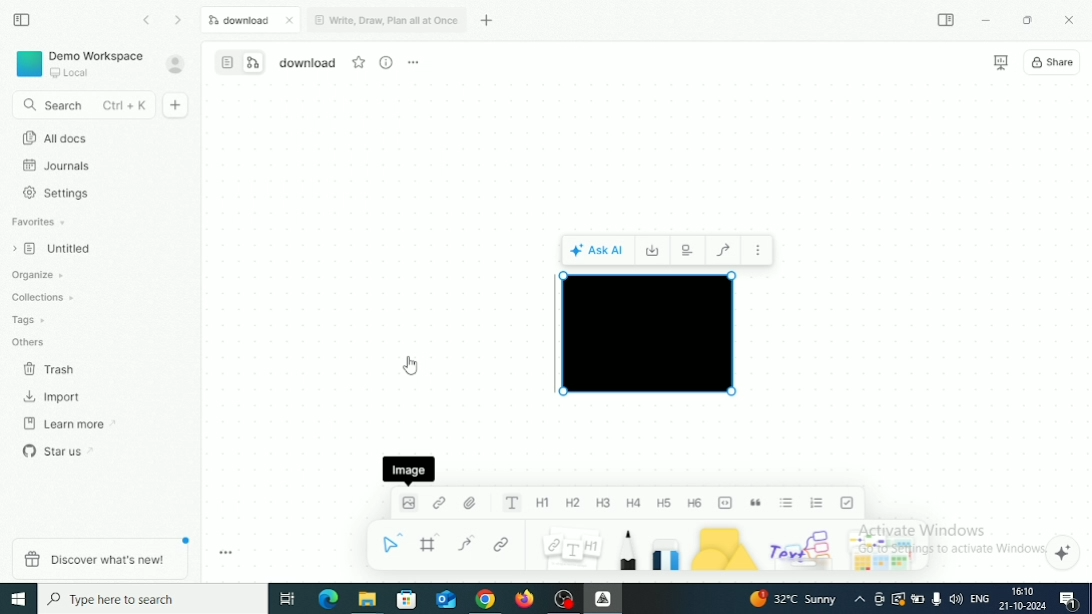 The image size is (1092, 614). Describe the element at coordinates (407, 508) in the screenshot. I see `Image` at that location.